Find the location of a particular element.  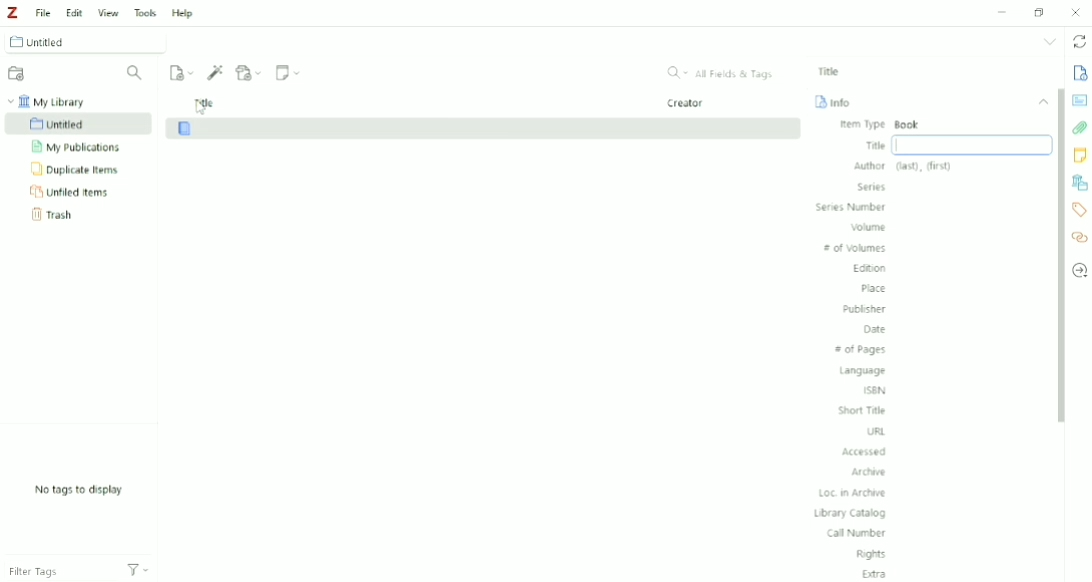

Tools is located at coordinates (144, 11).